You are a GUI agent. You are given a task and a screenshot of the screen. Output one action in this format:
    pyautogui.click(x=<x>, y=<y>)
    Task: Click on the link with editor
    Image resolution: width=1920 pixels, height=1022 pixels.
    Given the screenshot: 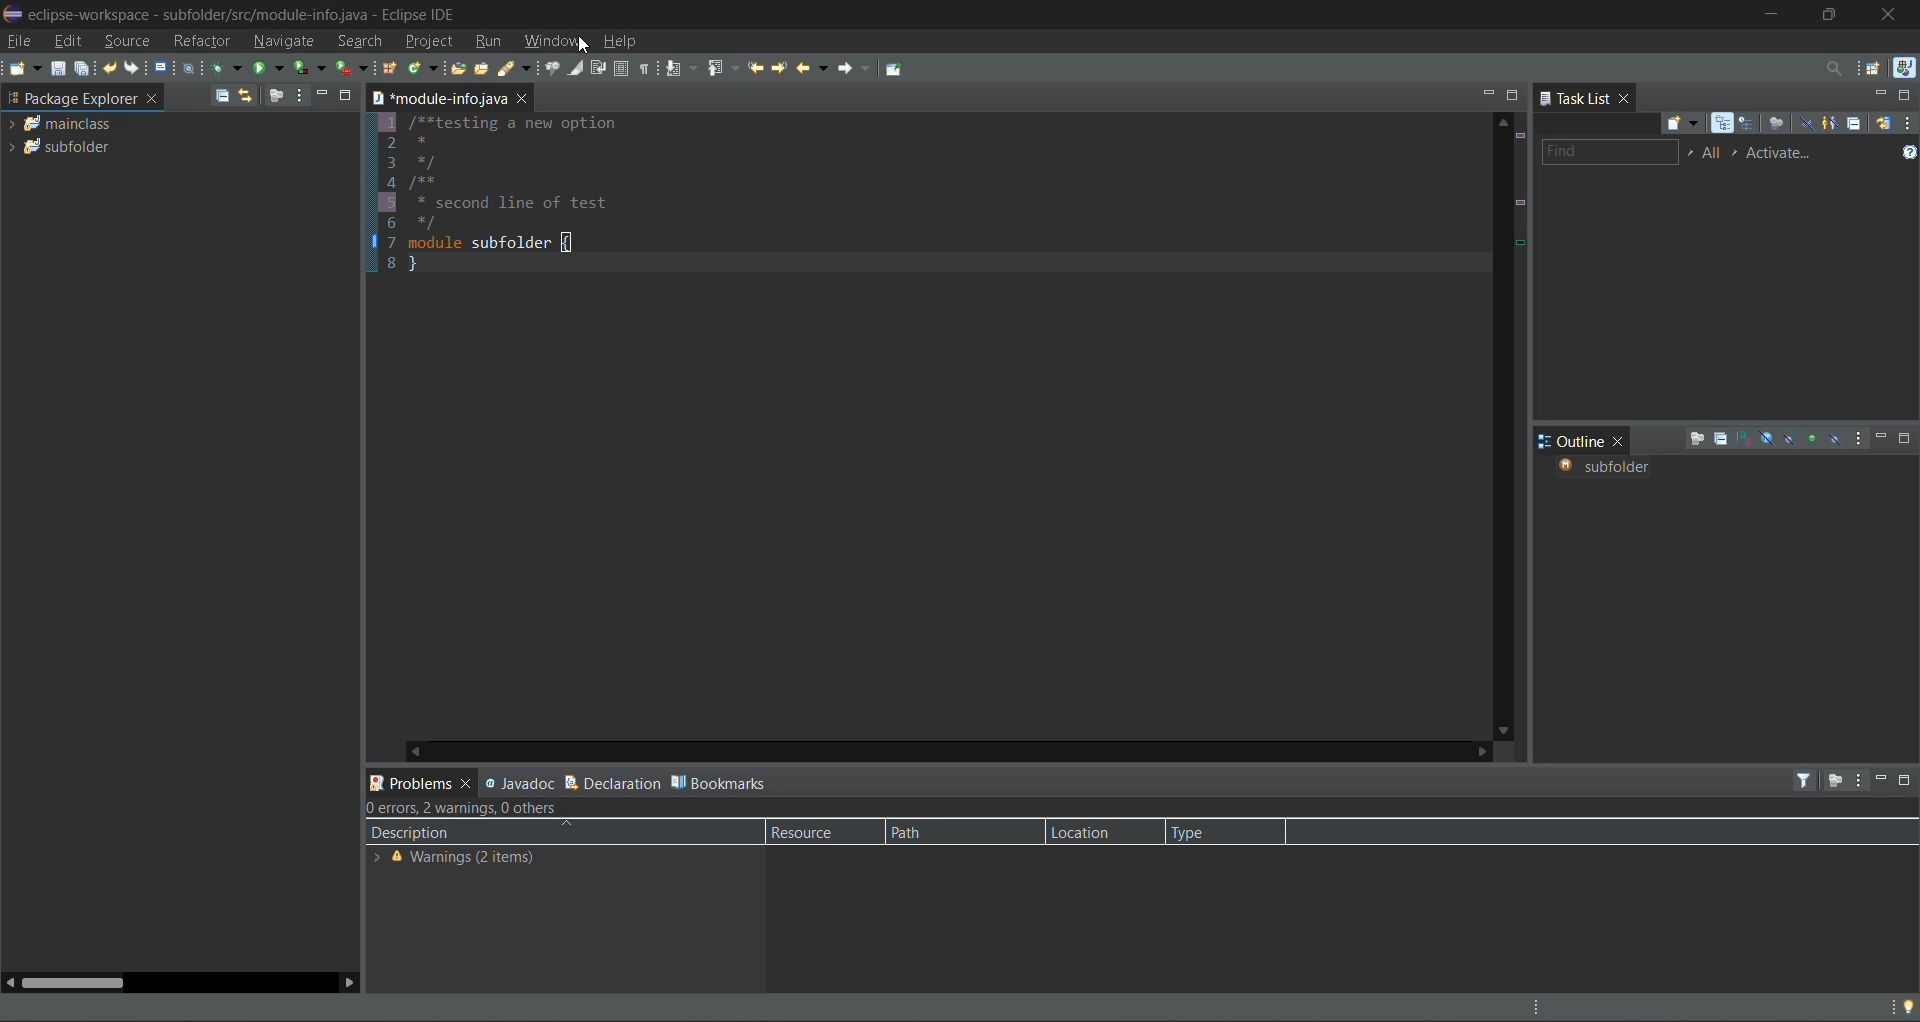 What is the action you would take?
    pyautogui.click(x=246, y=95)
    